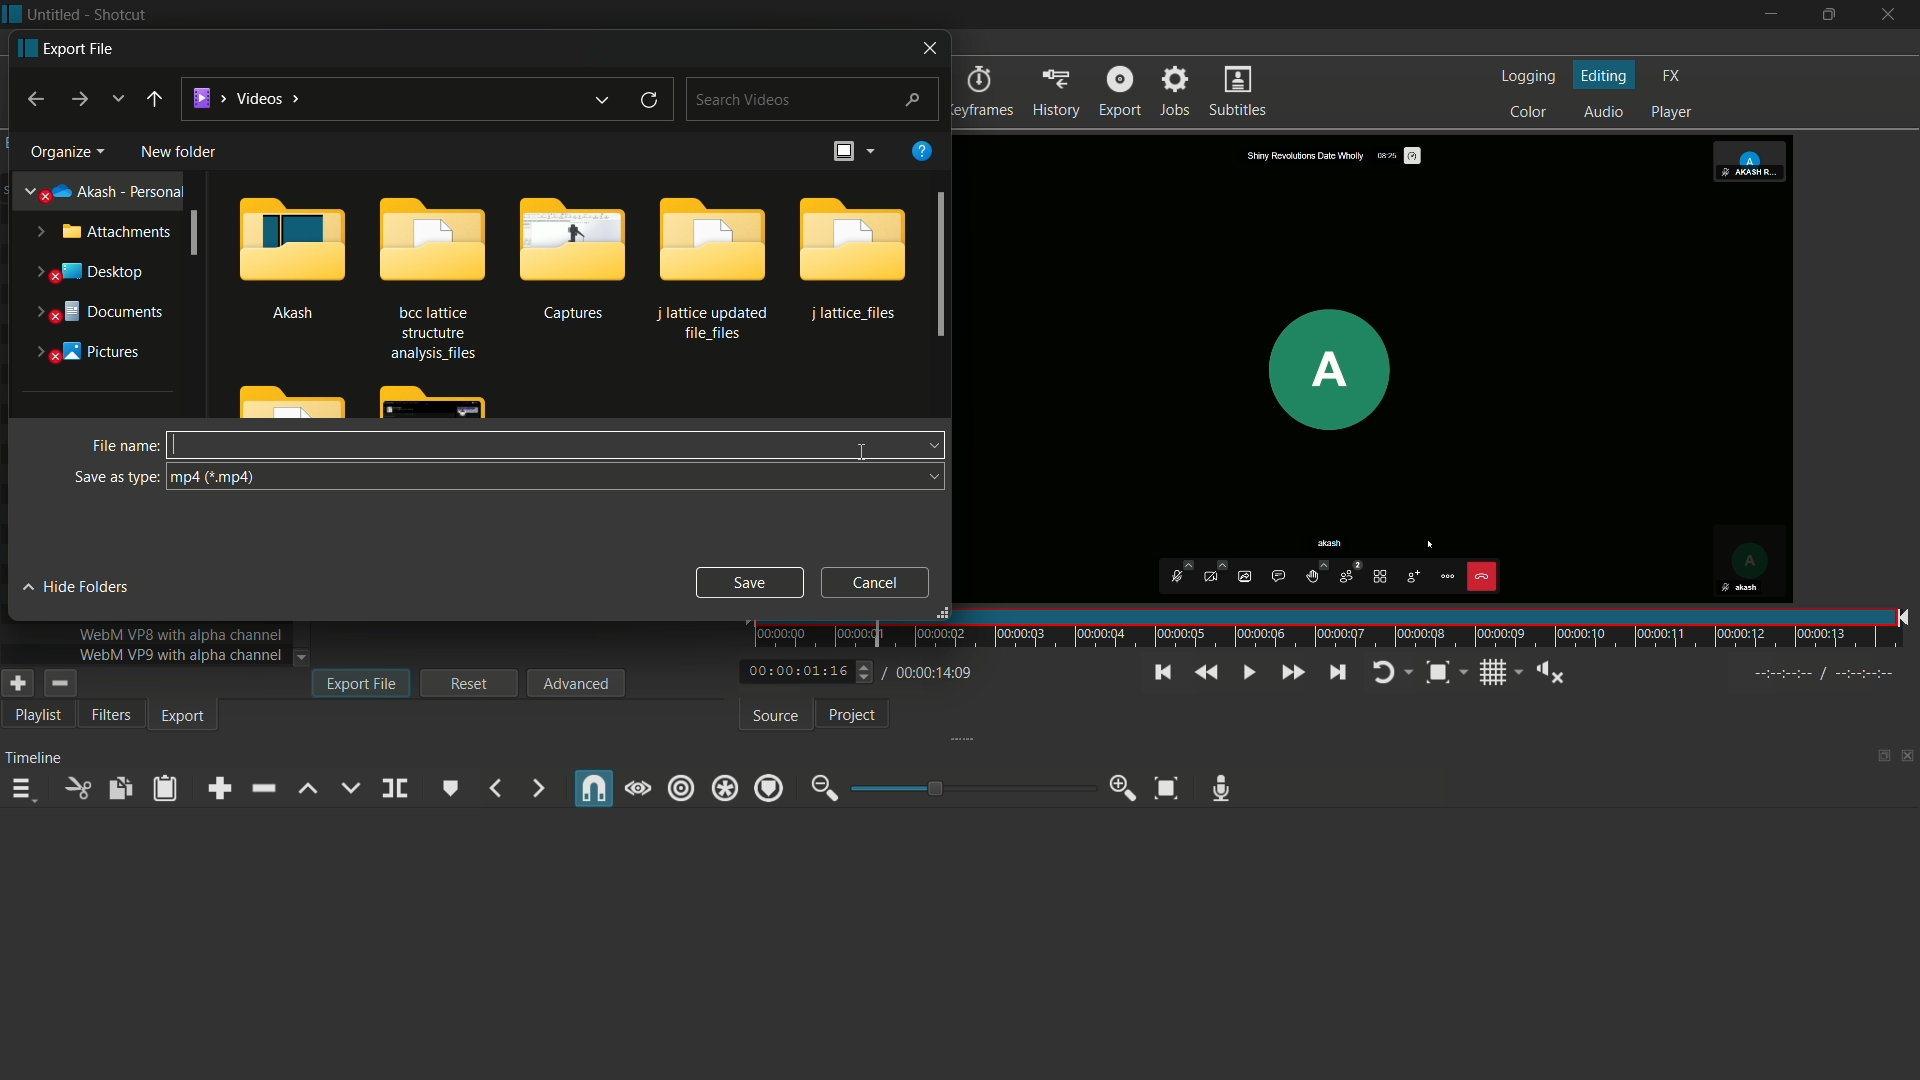  Describe the element at coordinates (118, 787) in the screenshot. I see `copy checked filters` at that location.